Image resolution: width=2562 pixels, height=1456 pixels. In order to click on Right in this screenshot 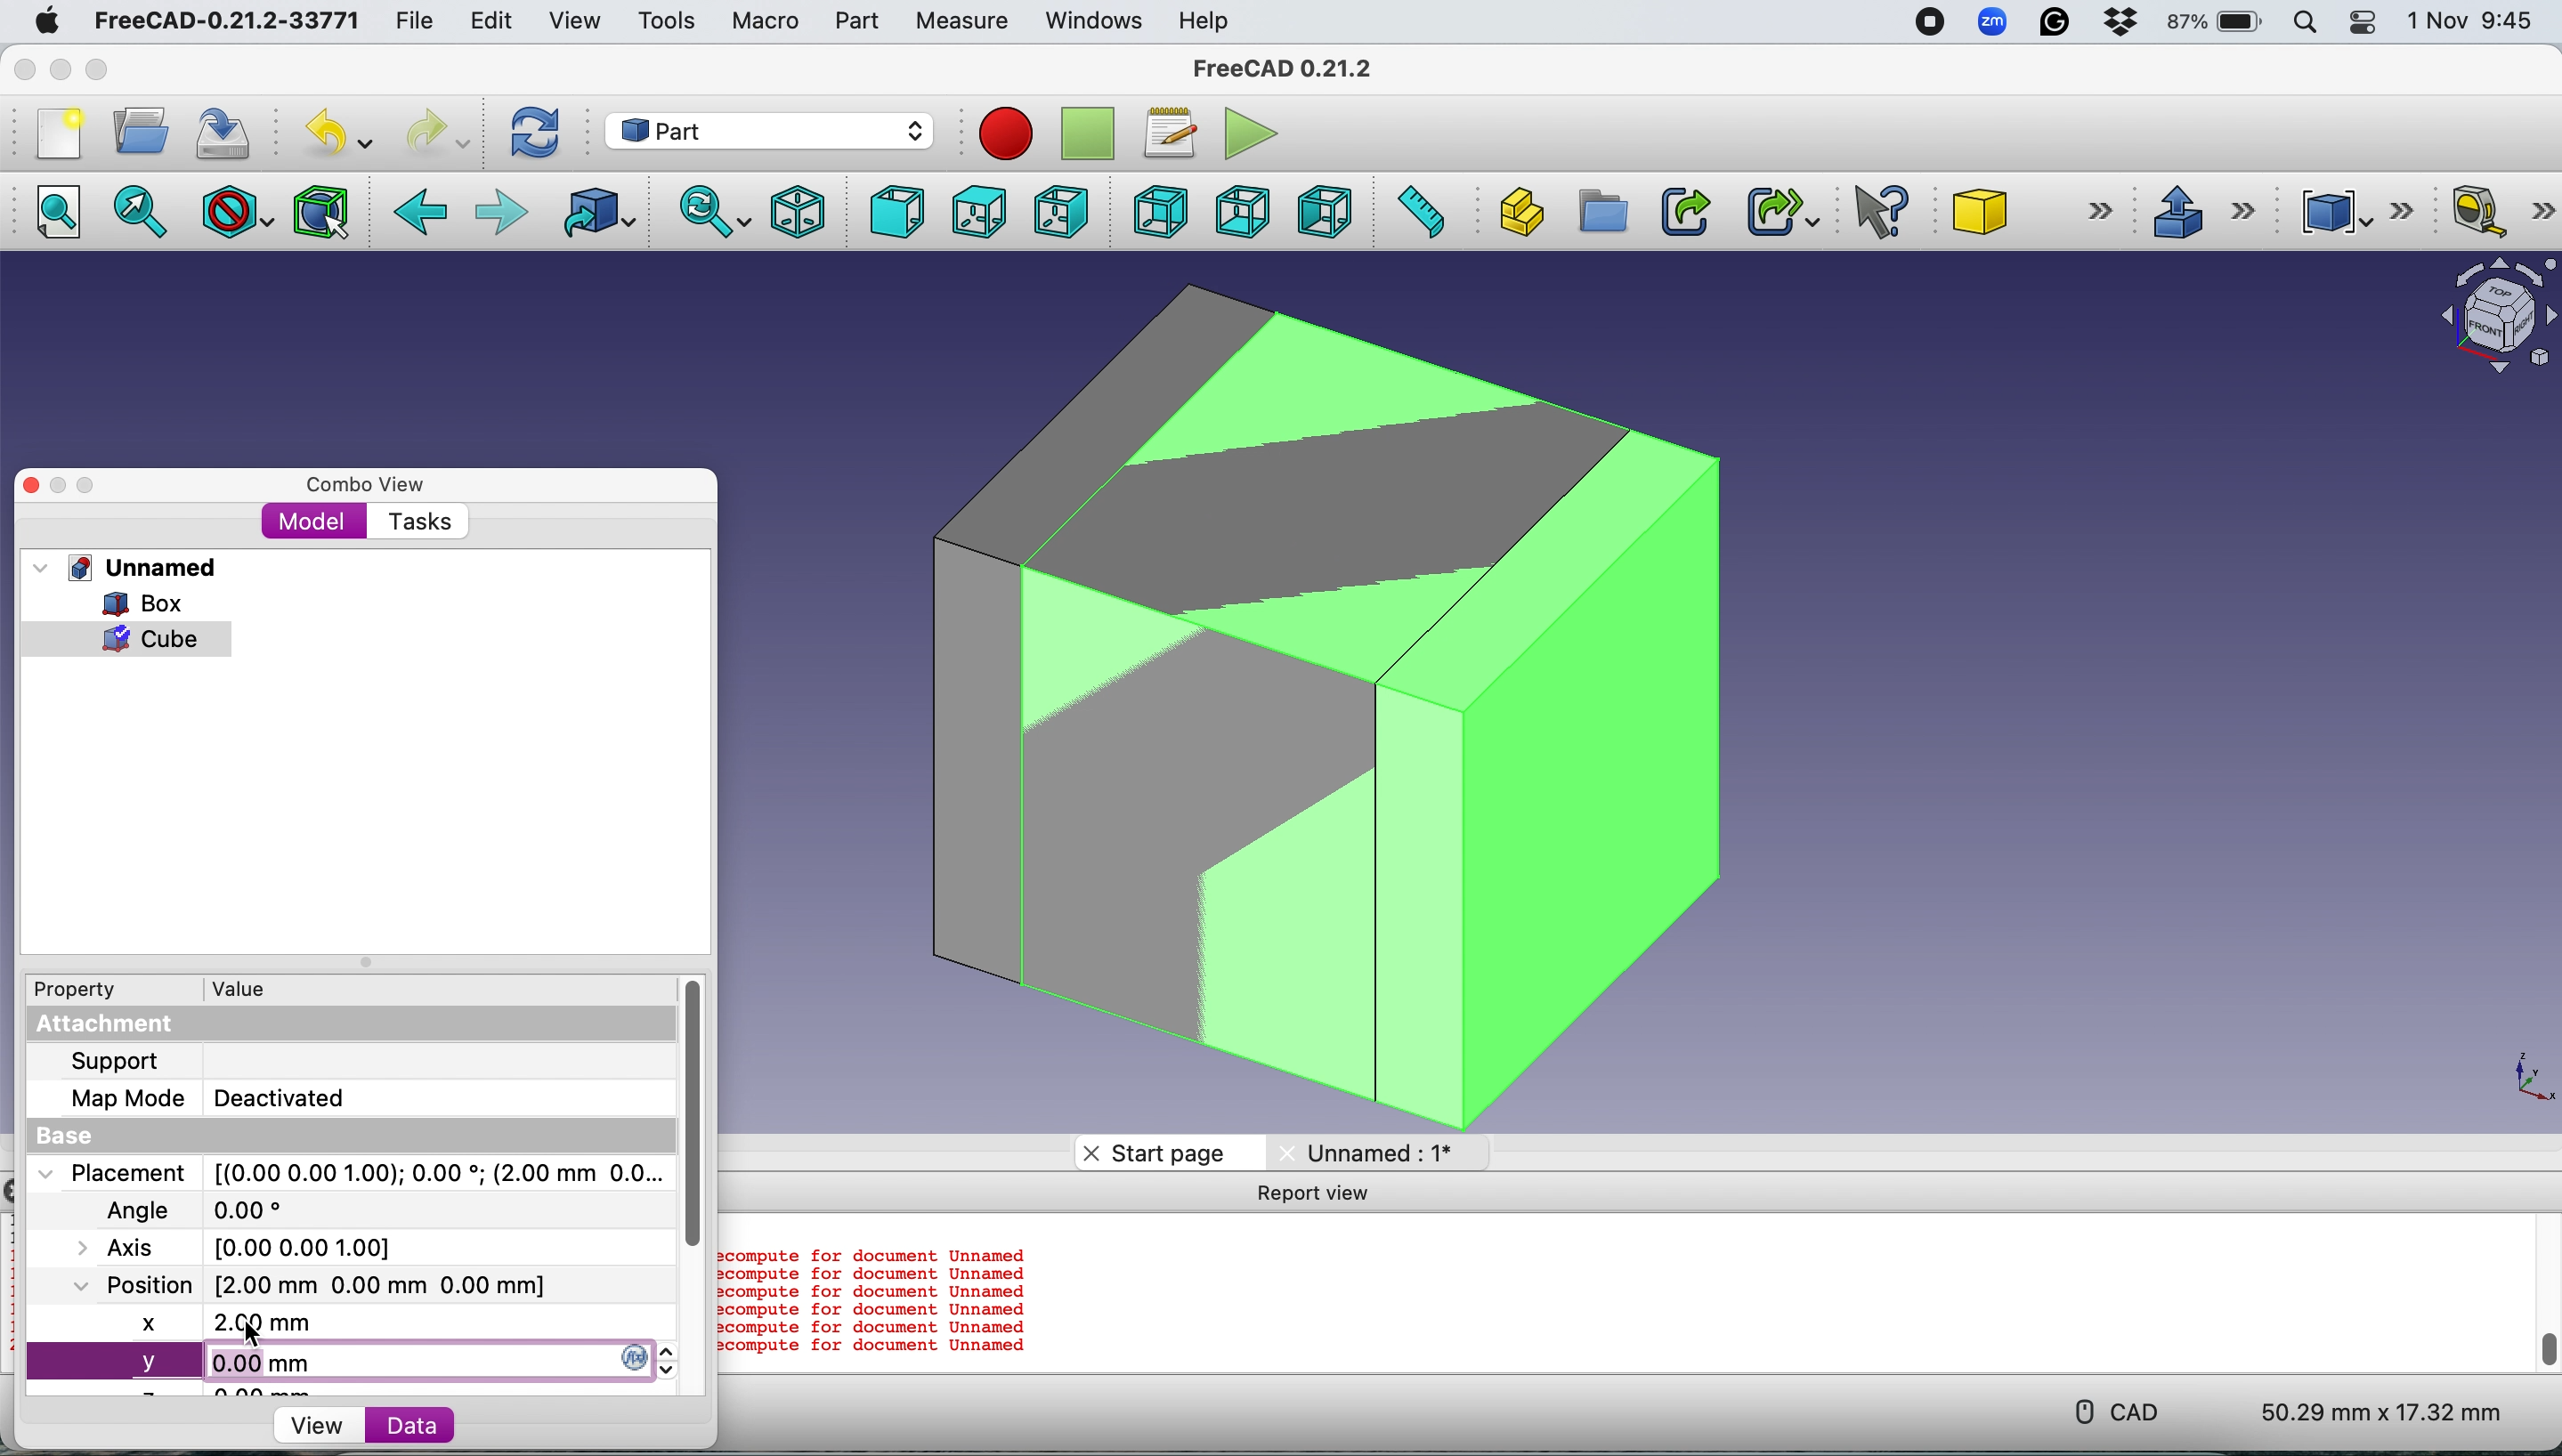, I will do `click(1061, 215)`.